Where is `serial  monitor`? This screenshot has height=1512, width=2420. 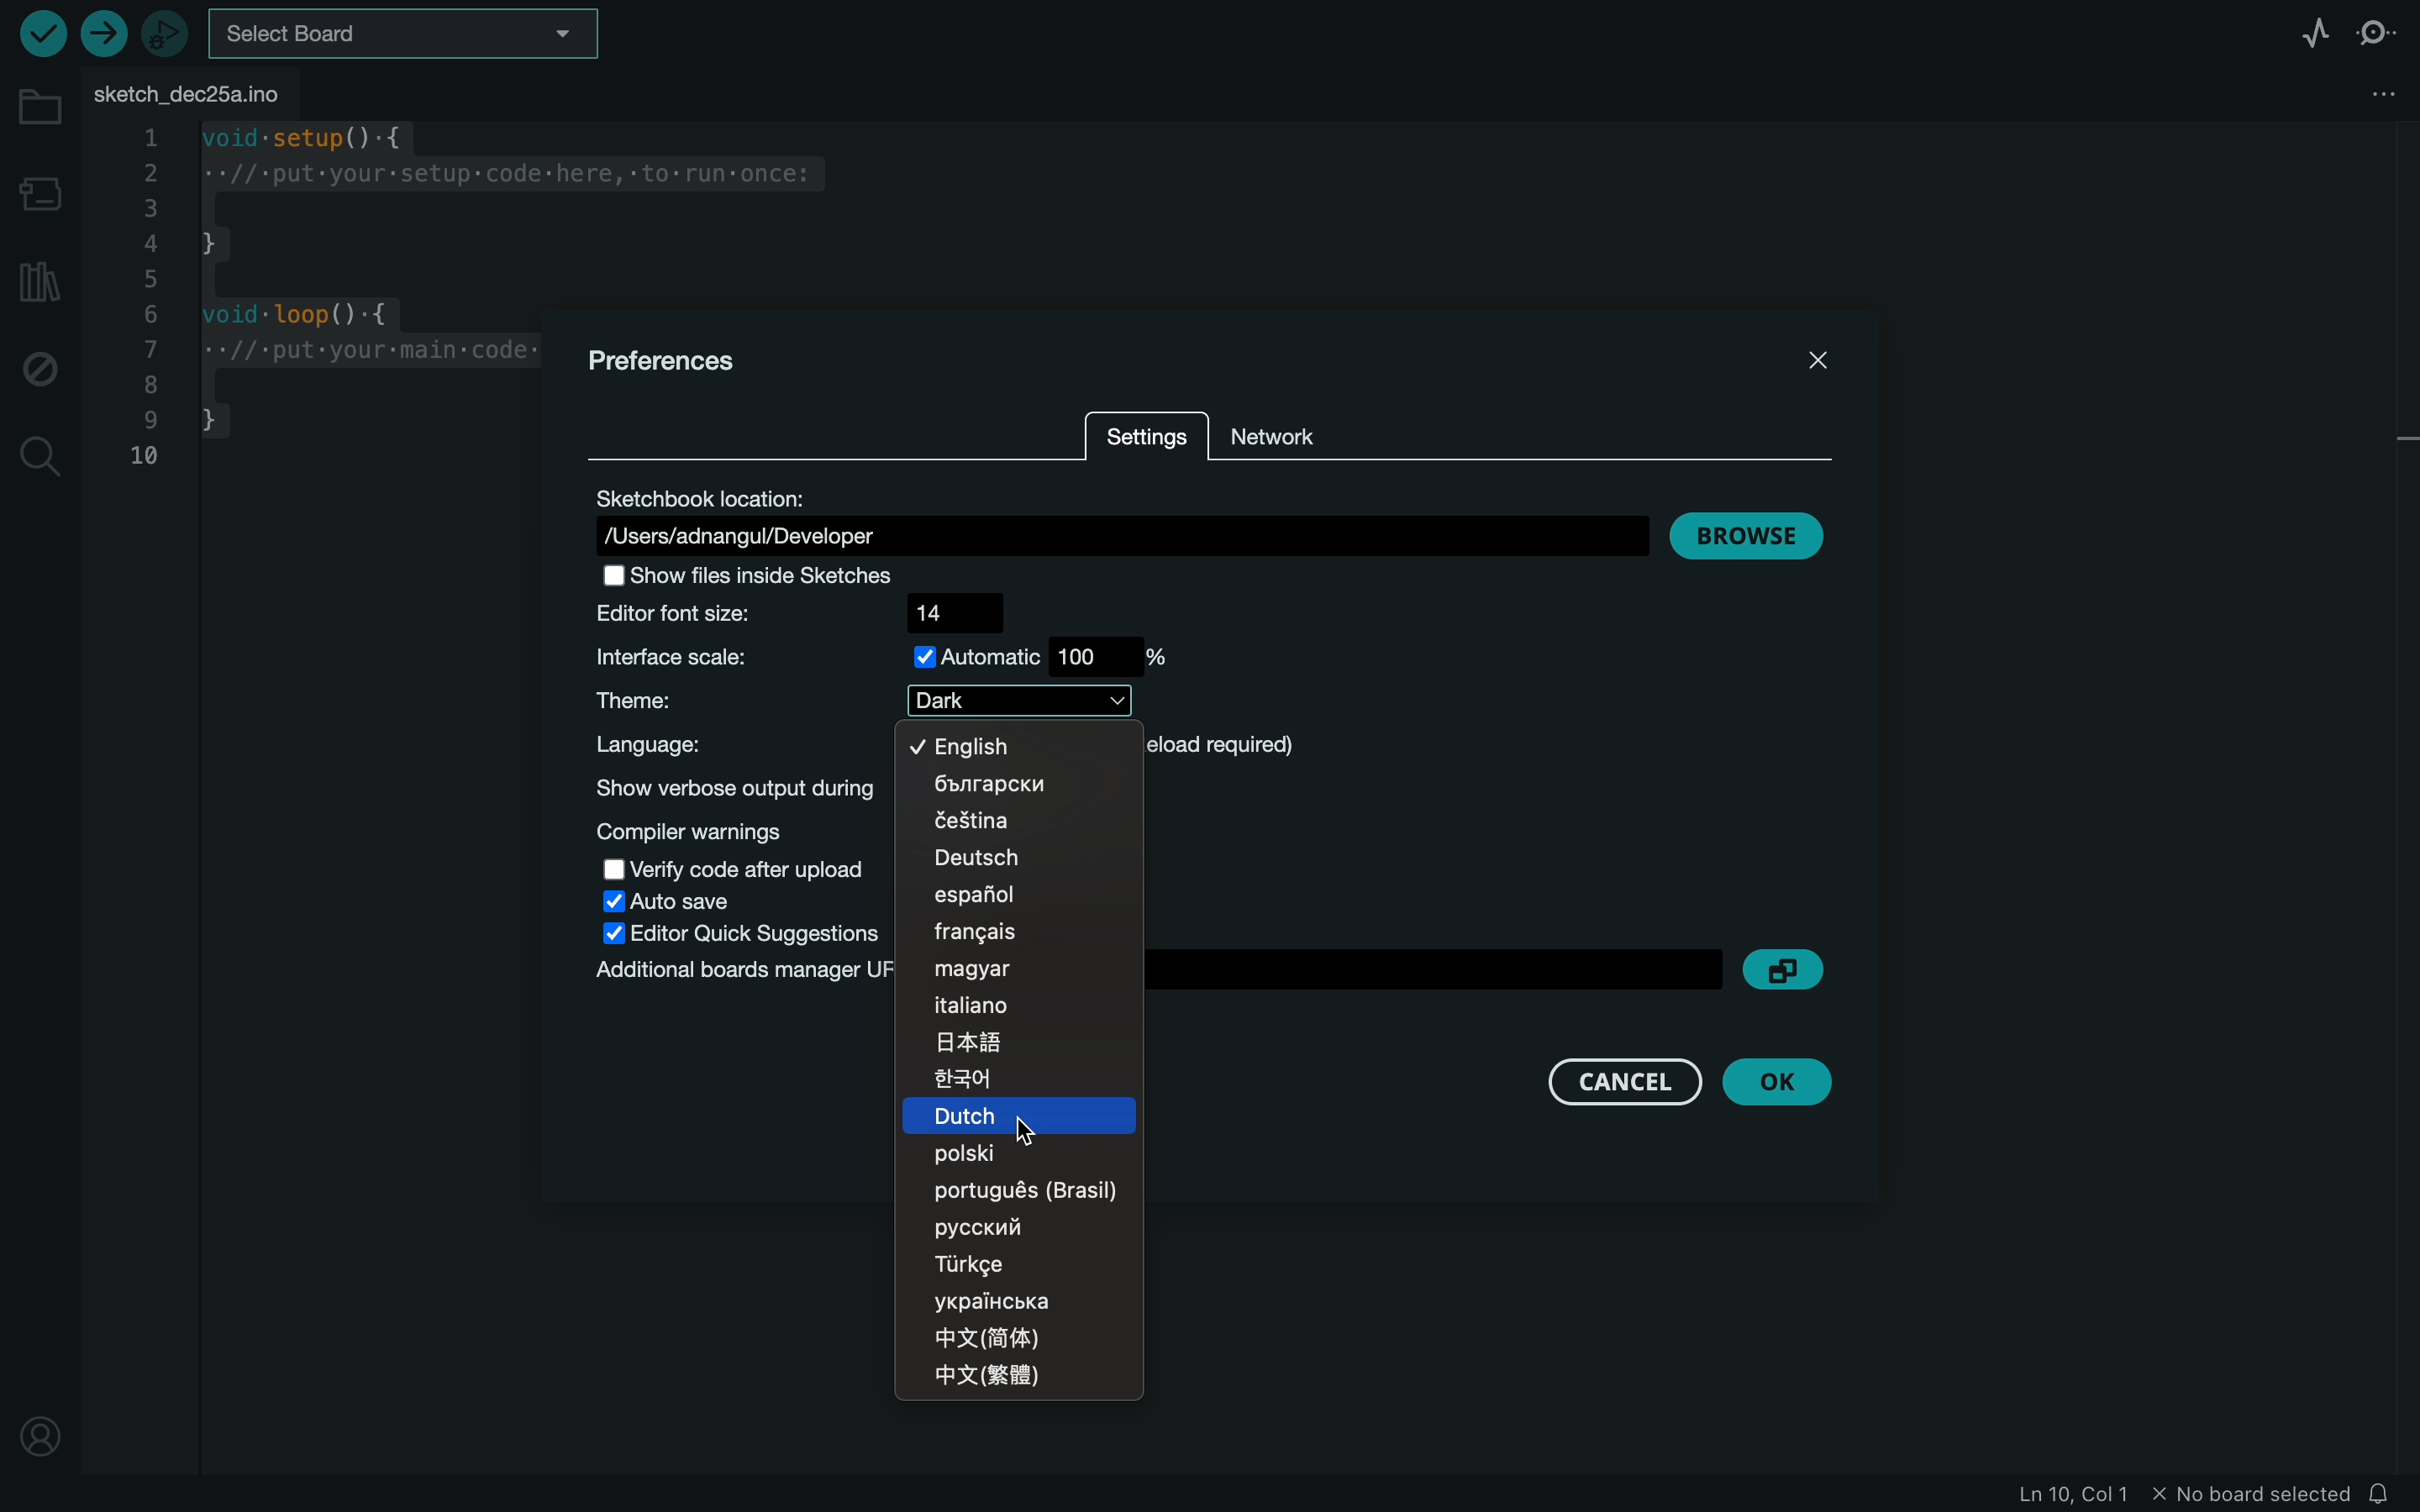 serial  monitor is located at coordinates (2377, 33).